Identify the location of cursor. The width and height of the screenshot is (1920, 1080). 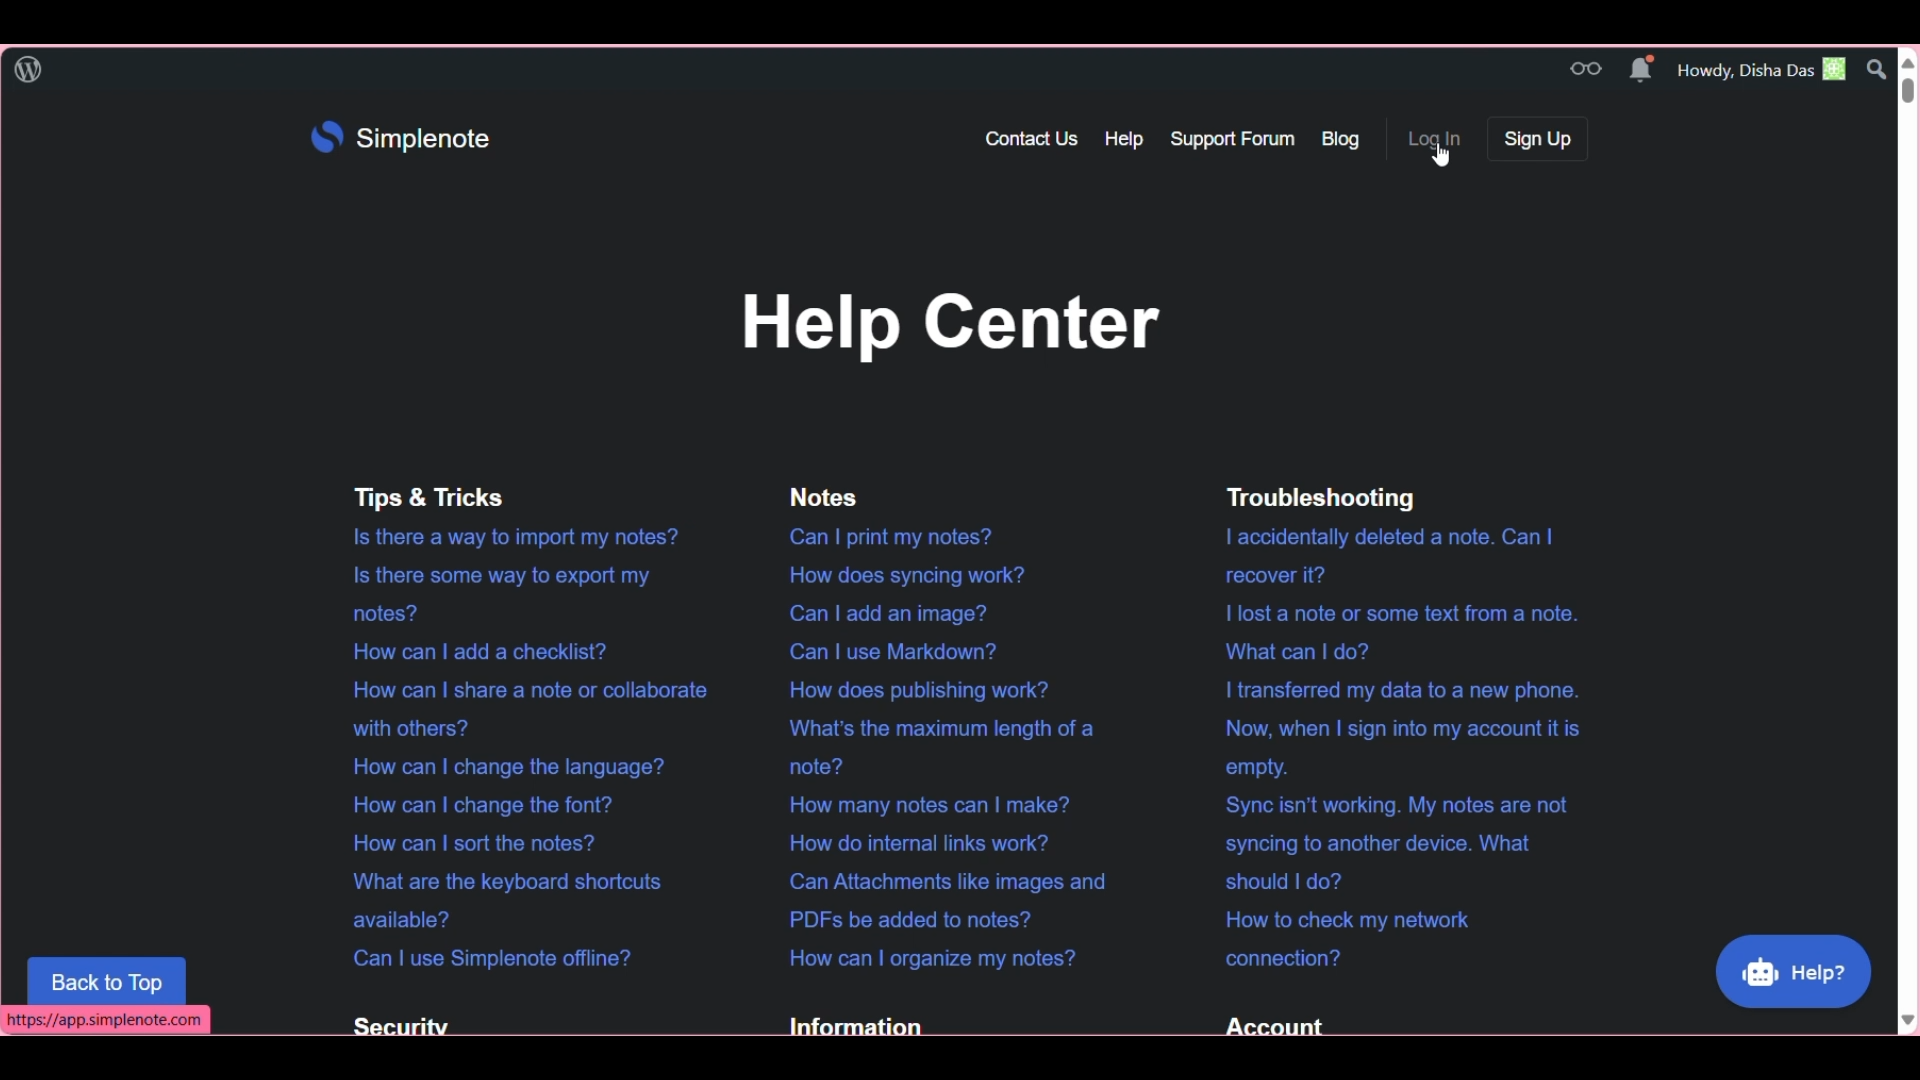
(1439, 159).